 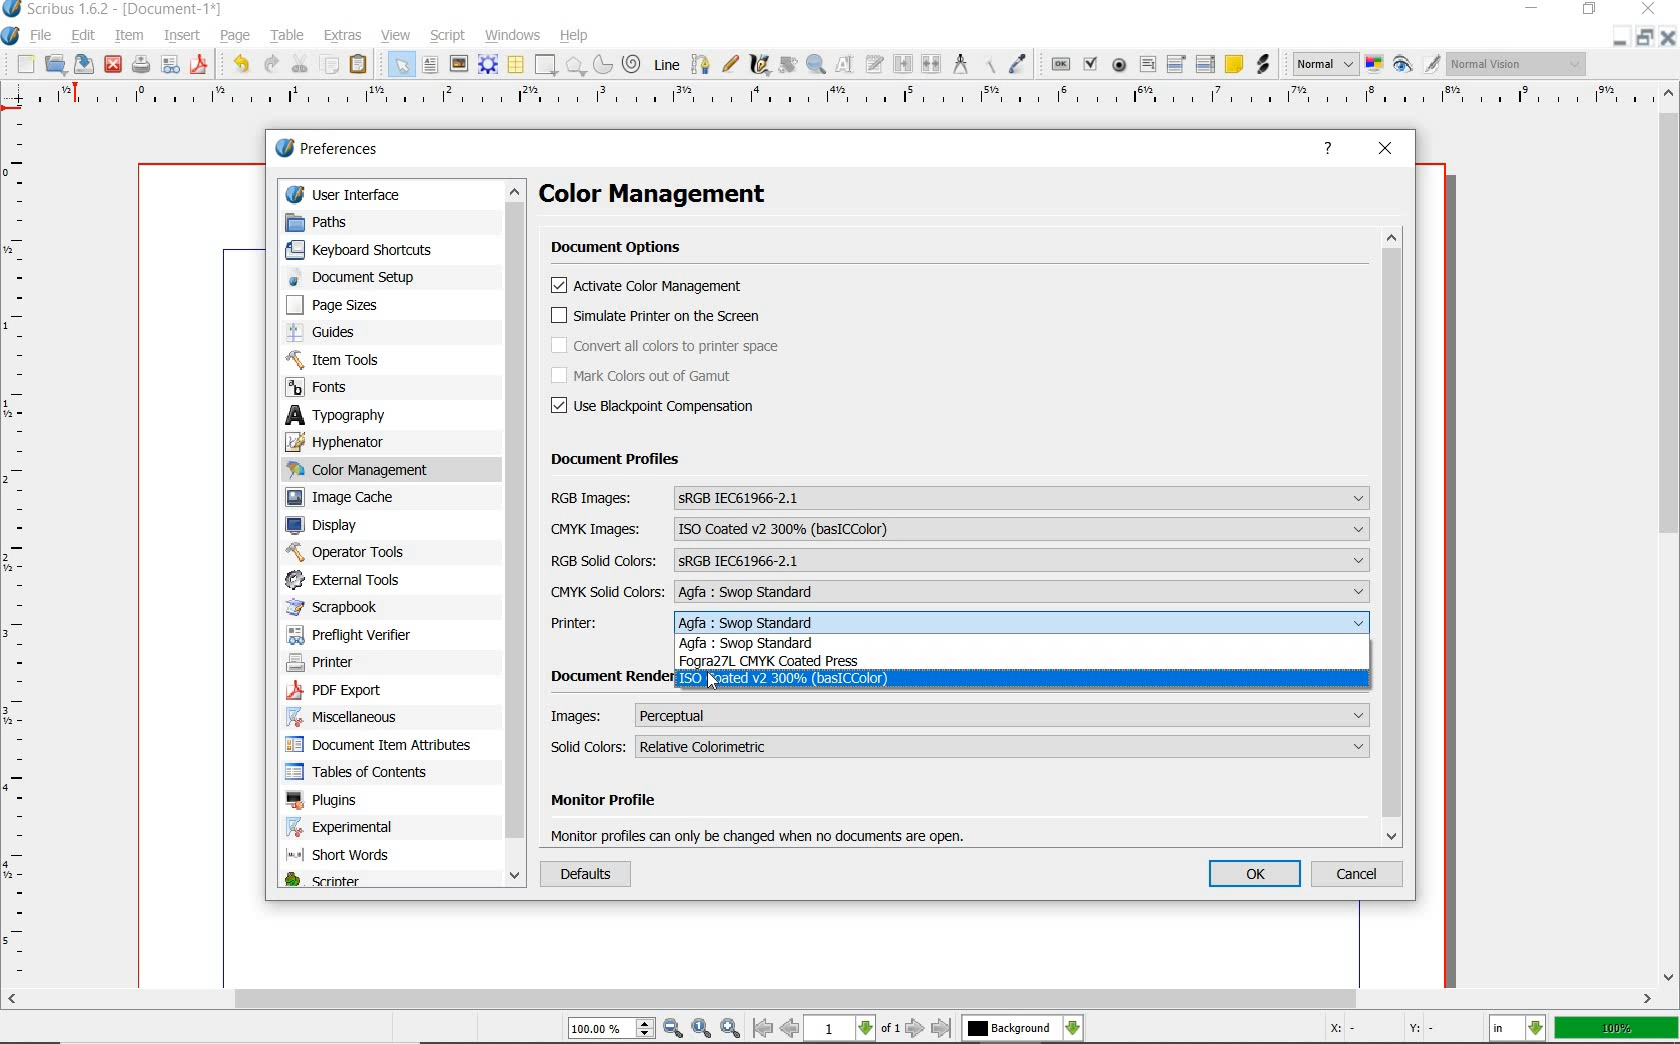 What do you see at coordinates (1519, 1030) in the screenshot?
I see `select the current unit` at bounding box center [1519, 1030].